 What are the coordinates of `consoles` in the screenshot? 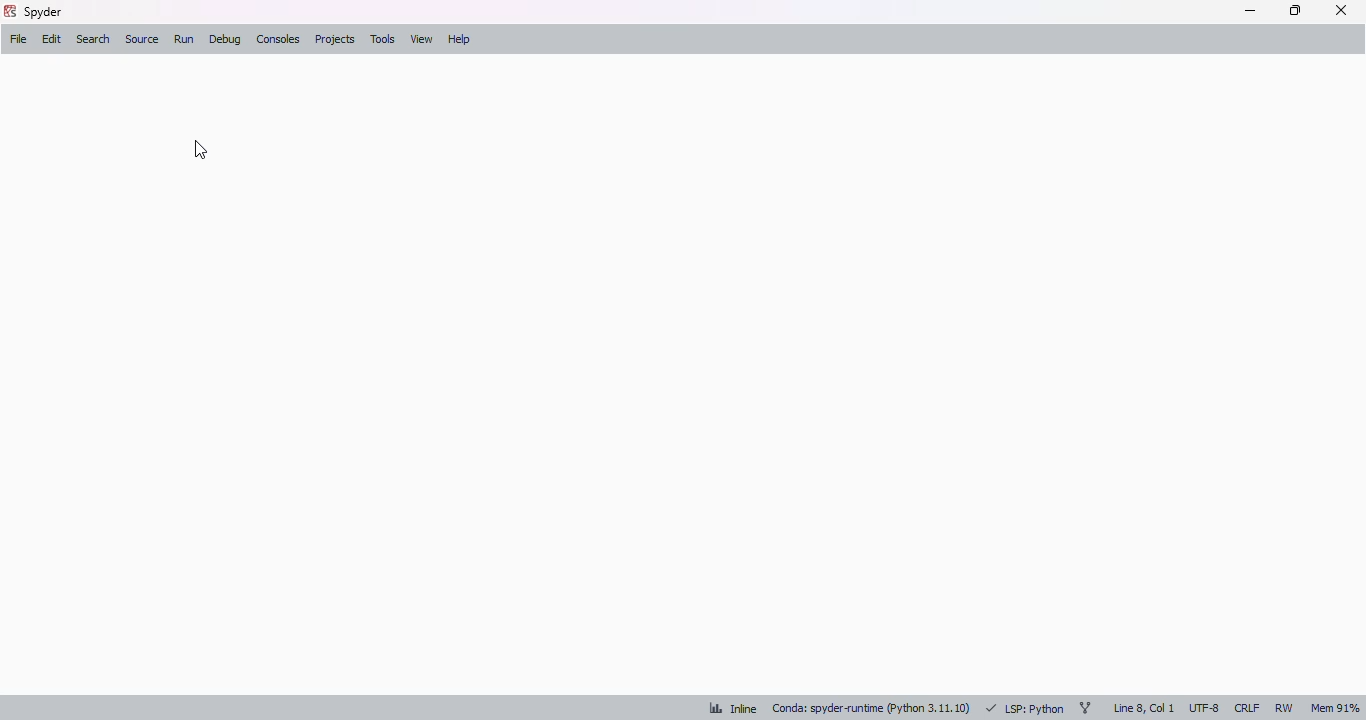 It's located at (278, 38).